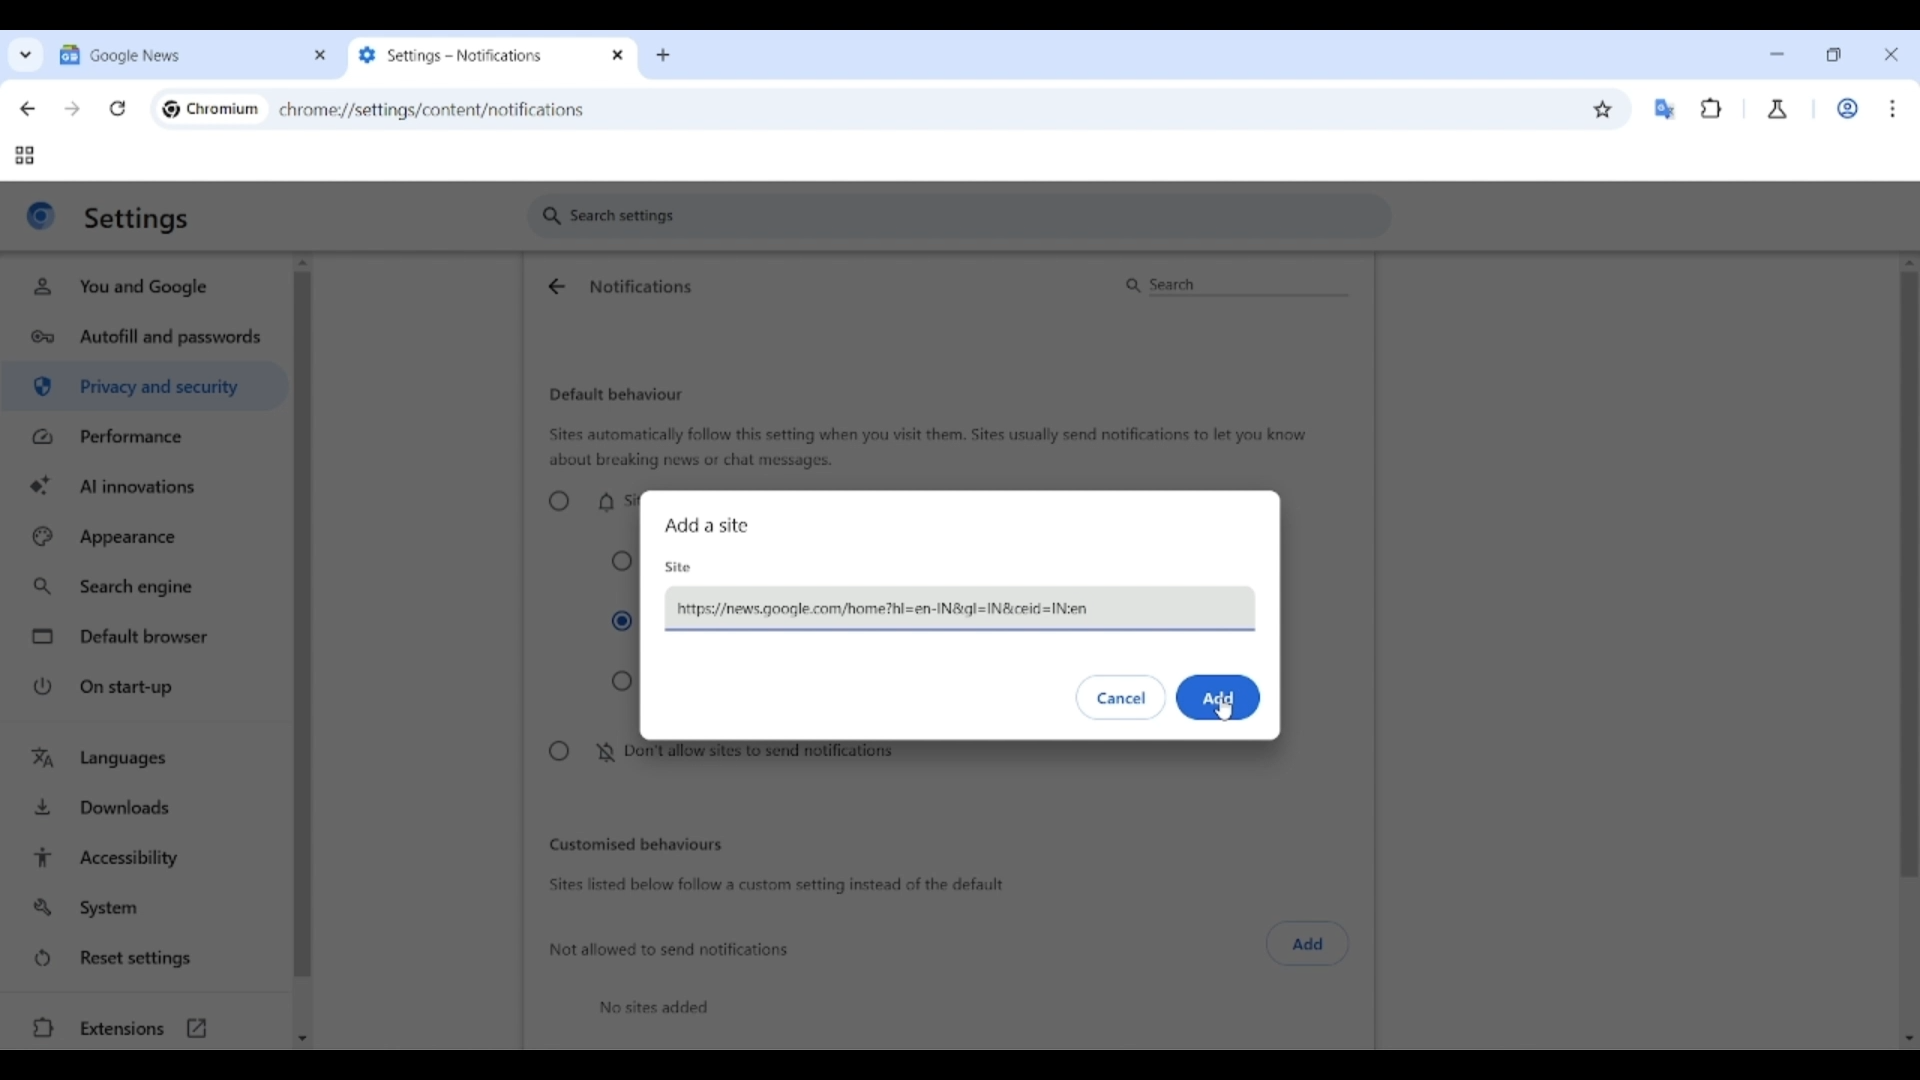 This screenshot has width=1920, height=1080. What do you see at coordinates (1909, 263) in the screenshot?
I see `Quick slide to top` at bounding box center [1909, 263].